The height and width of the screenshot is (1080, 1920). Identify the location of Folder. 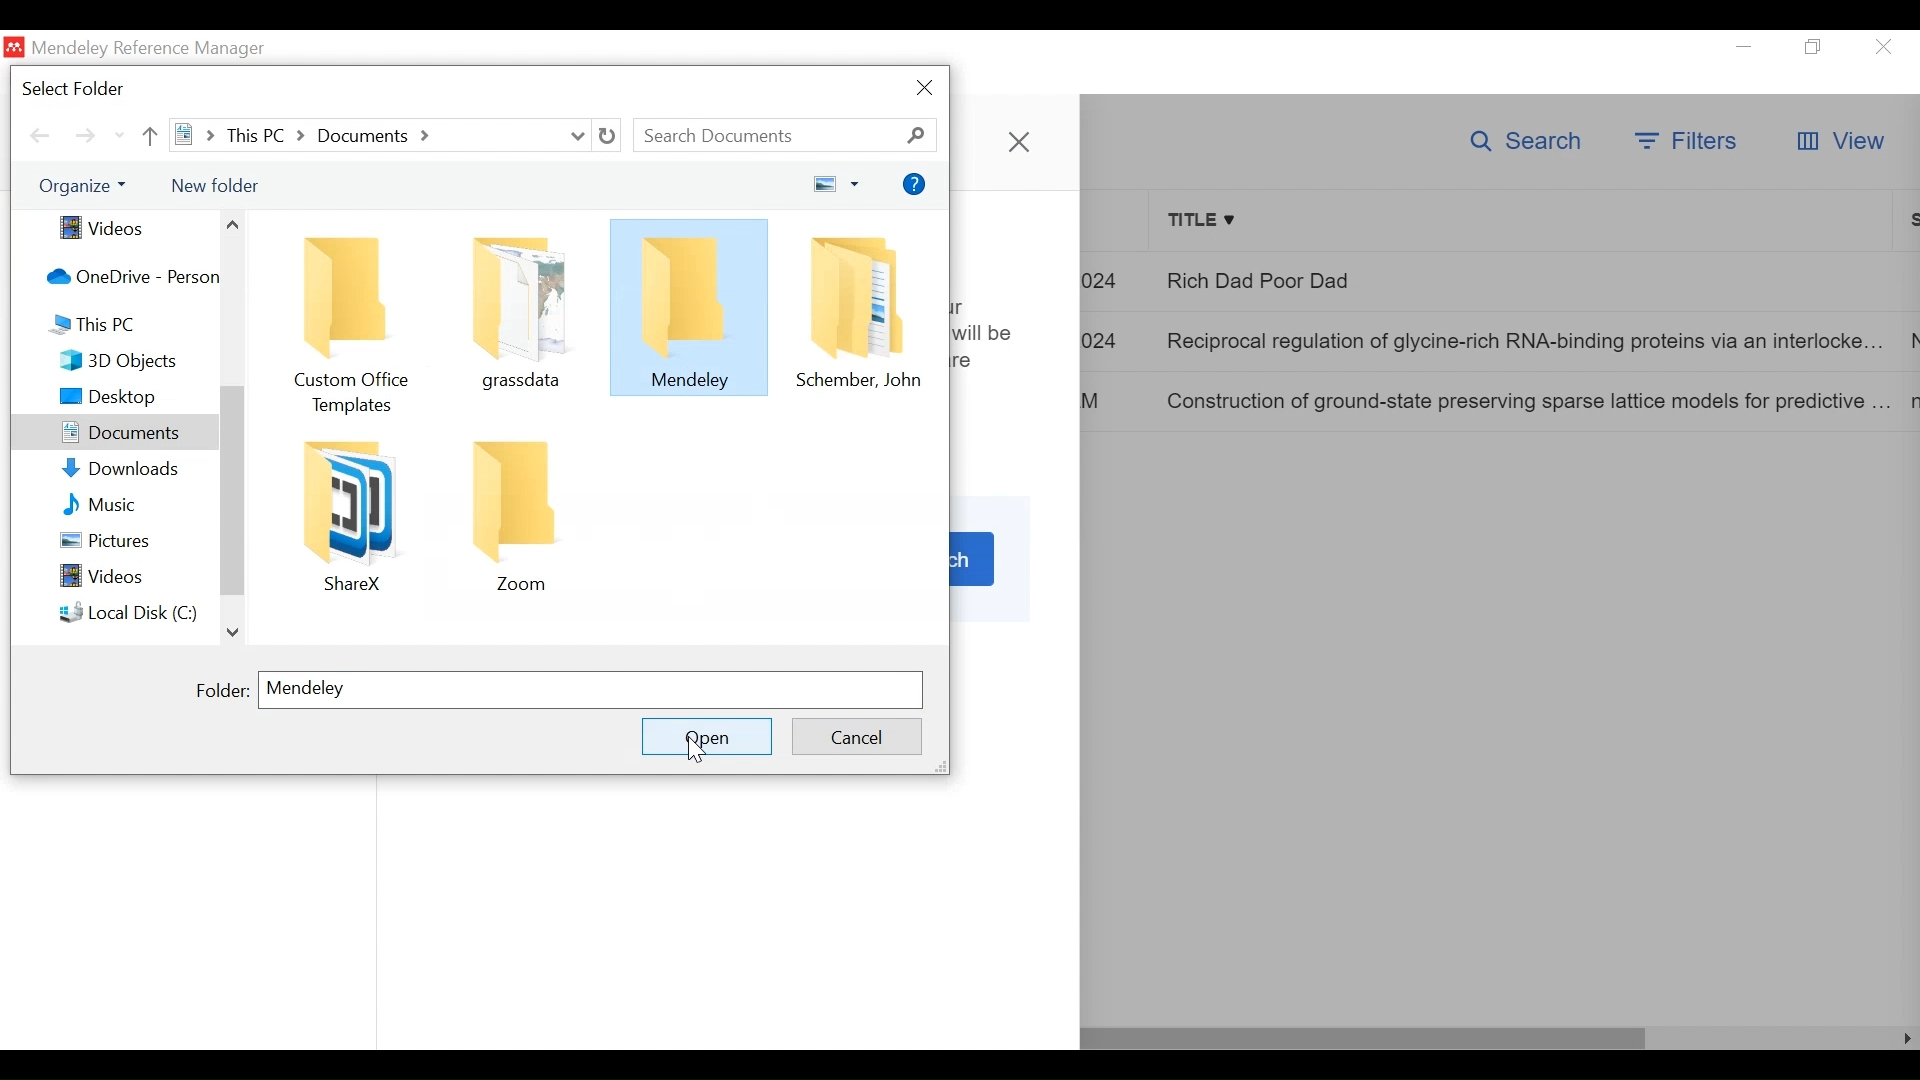
(221, 688).